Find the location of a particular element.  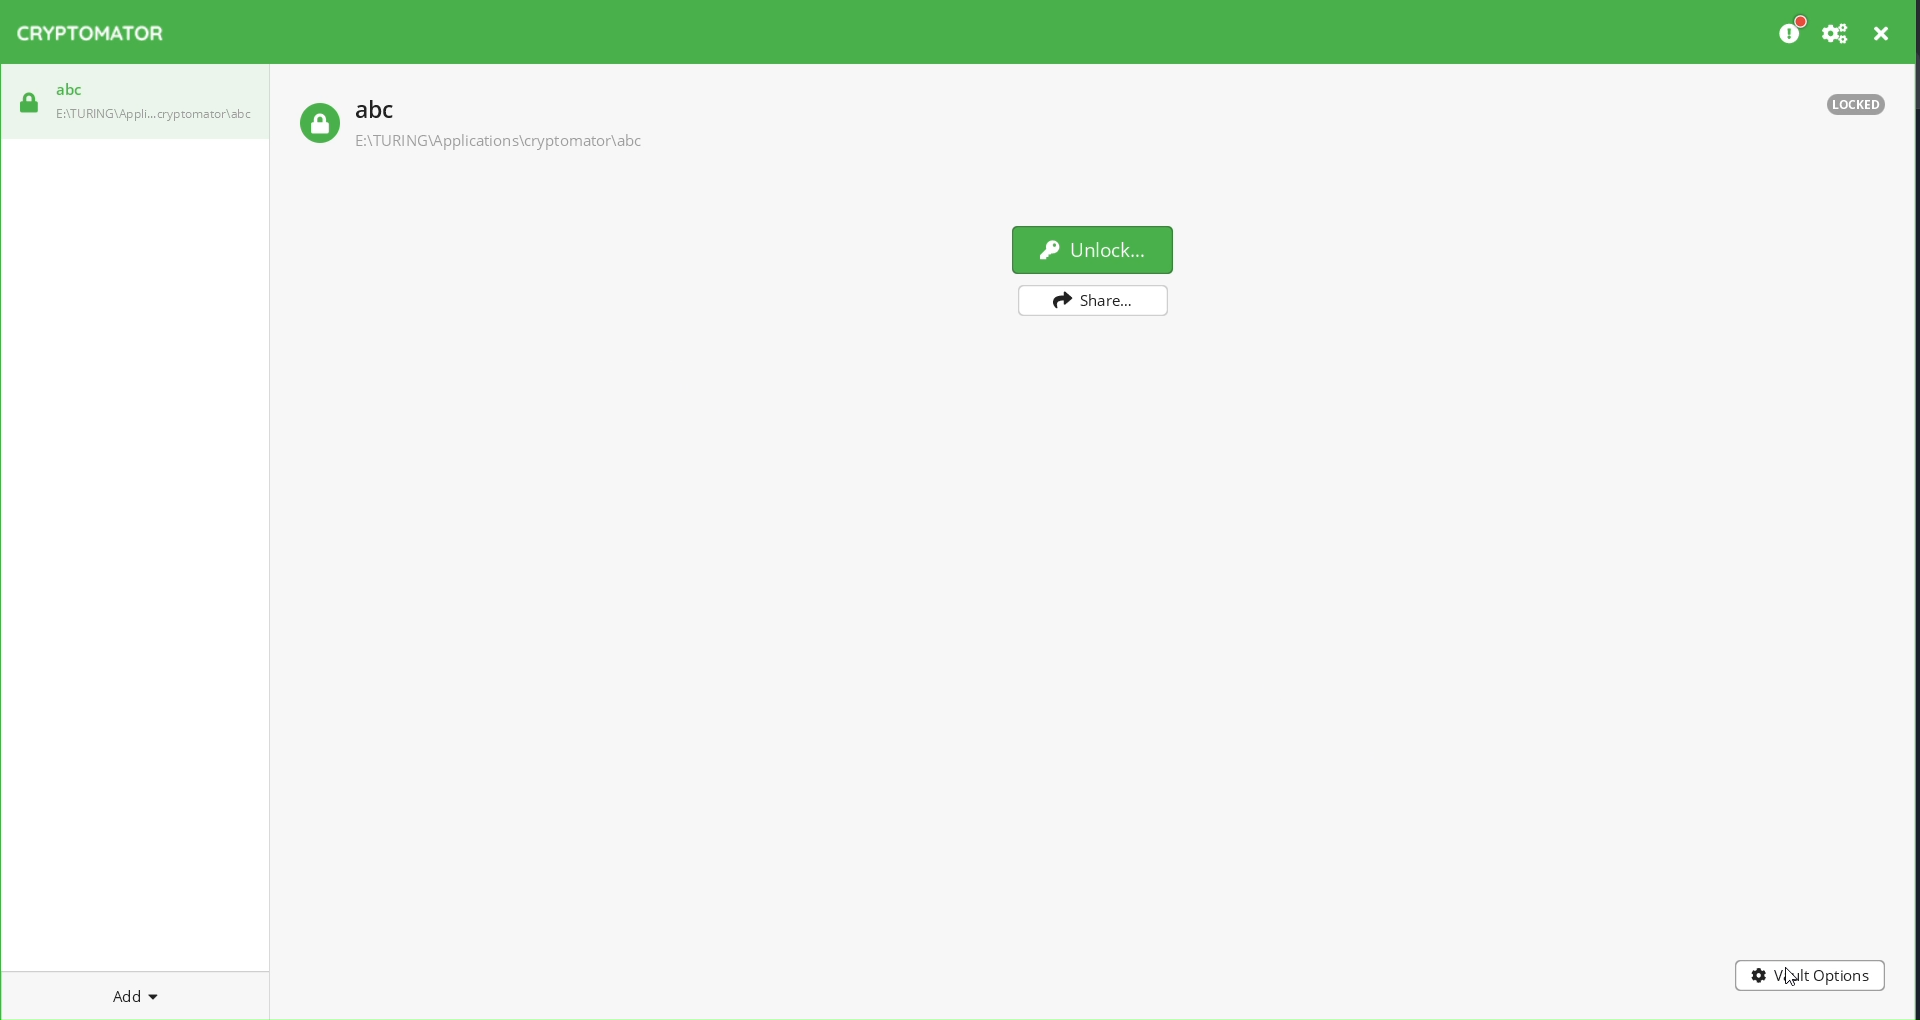

vault options is located at coordinates (1808, 973).